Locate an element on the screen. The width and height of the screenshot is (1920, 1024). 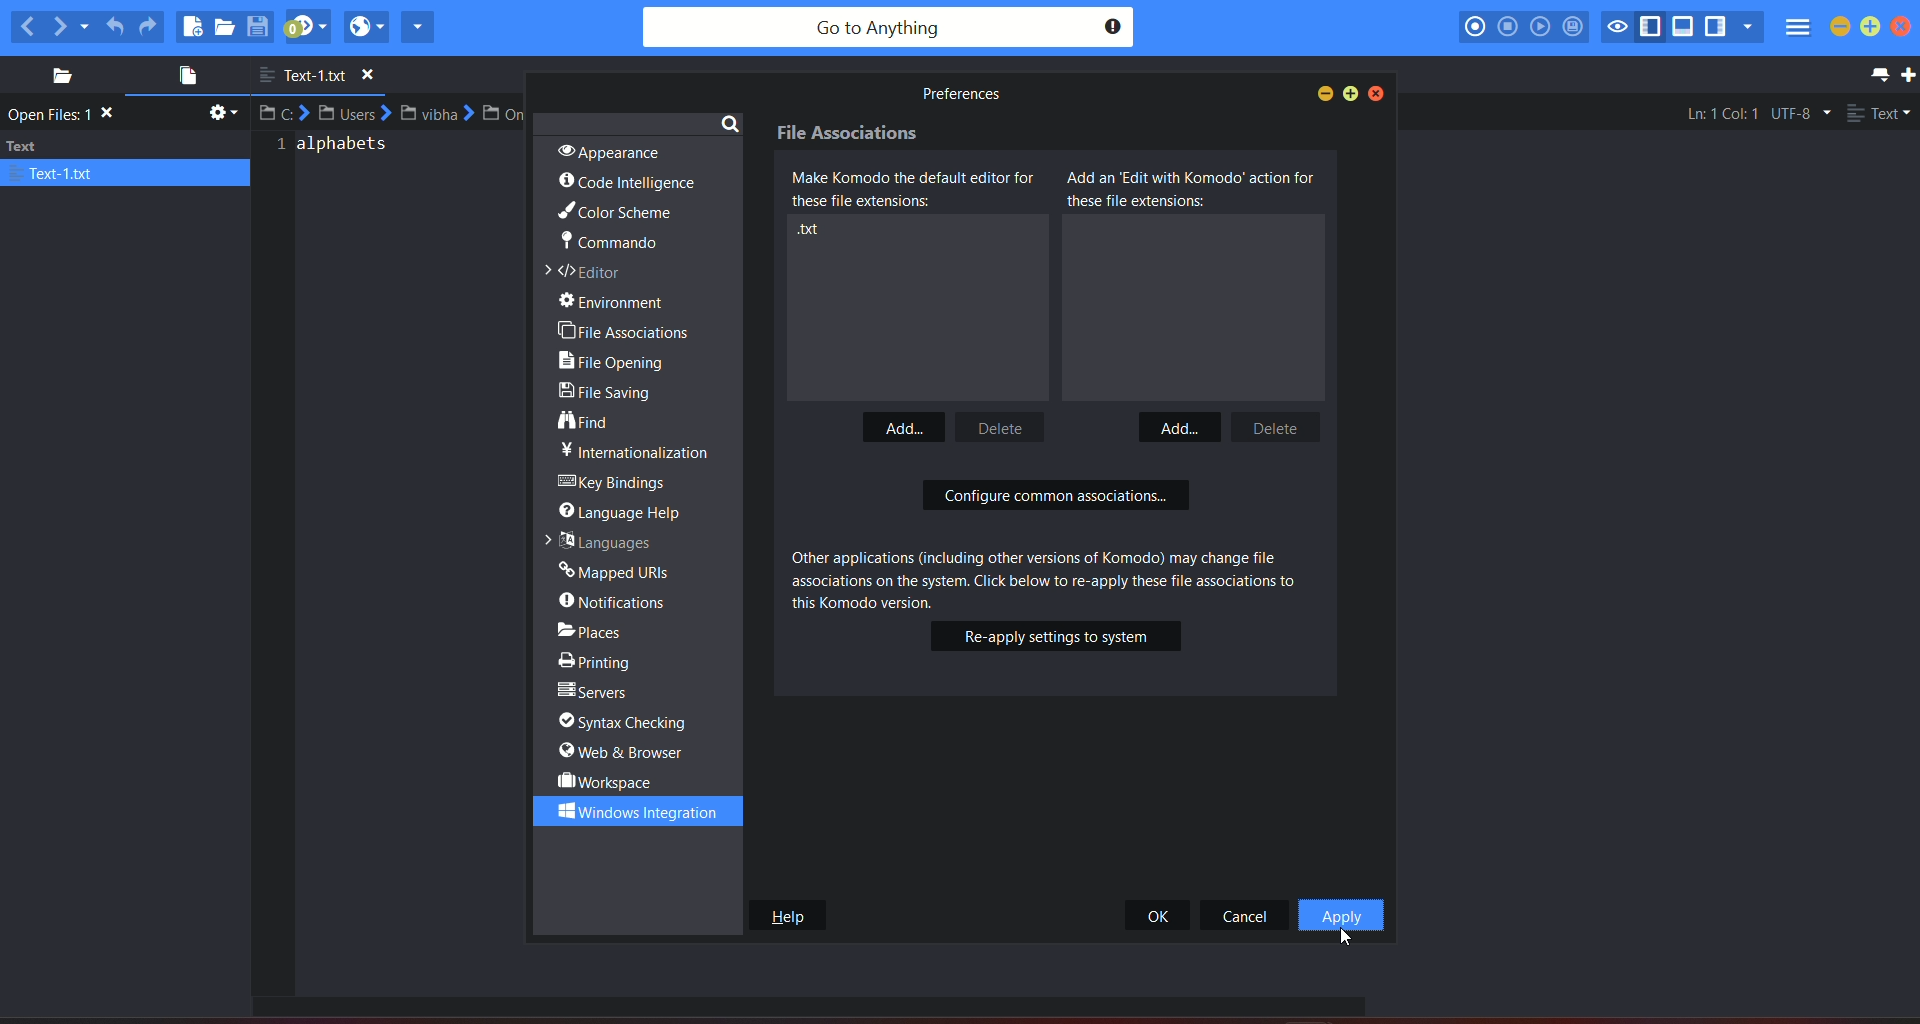
file type is located at coordinates (1880, 115).